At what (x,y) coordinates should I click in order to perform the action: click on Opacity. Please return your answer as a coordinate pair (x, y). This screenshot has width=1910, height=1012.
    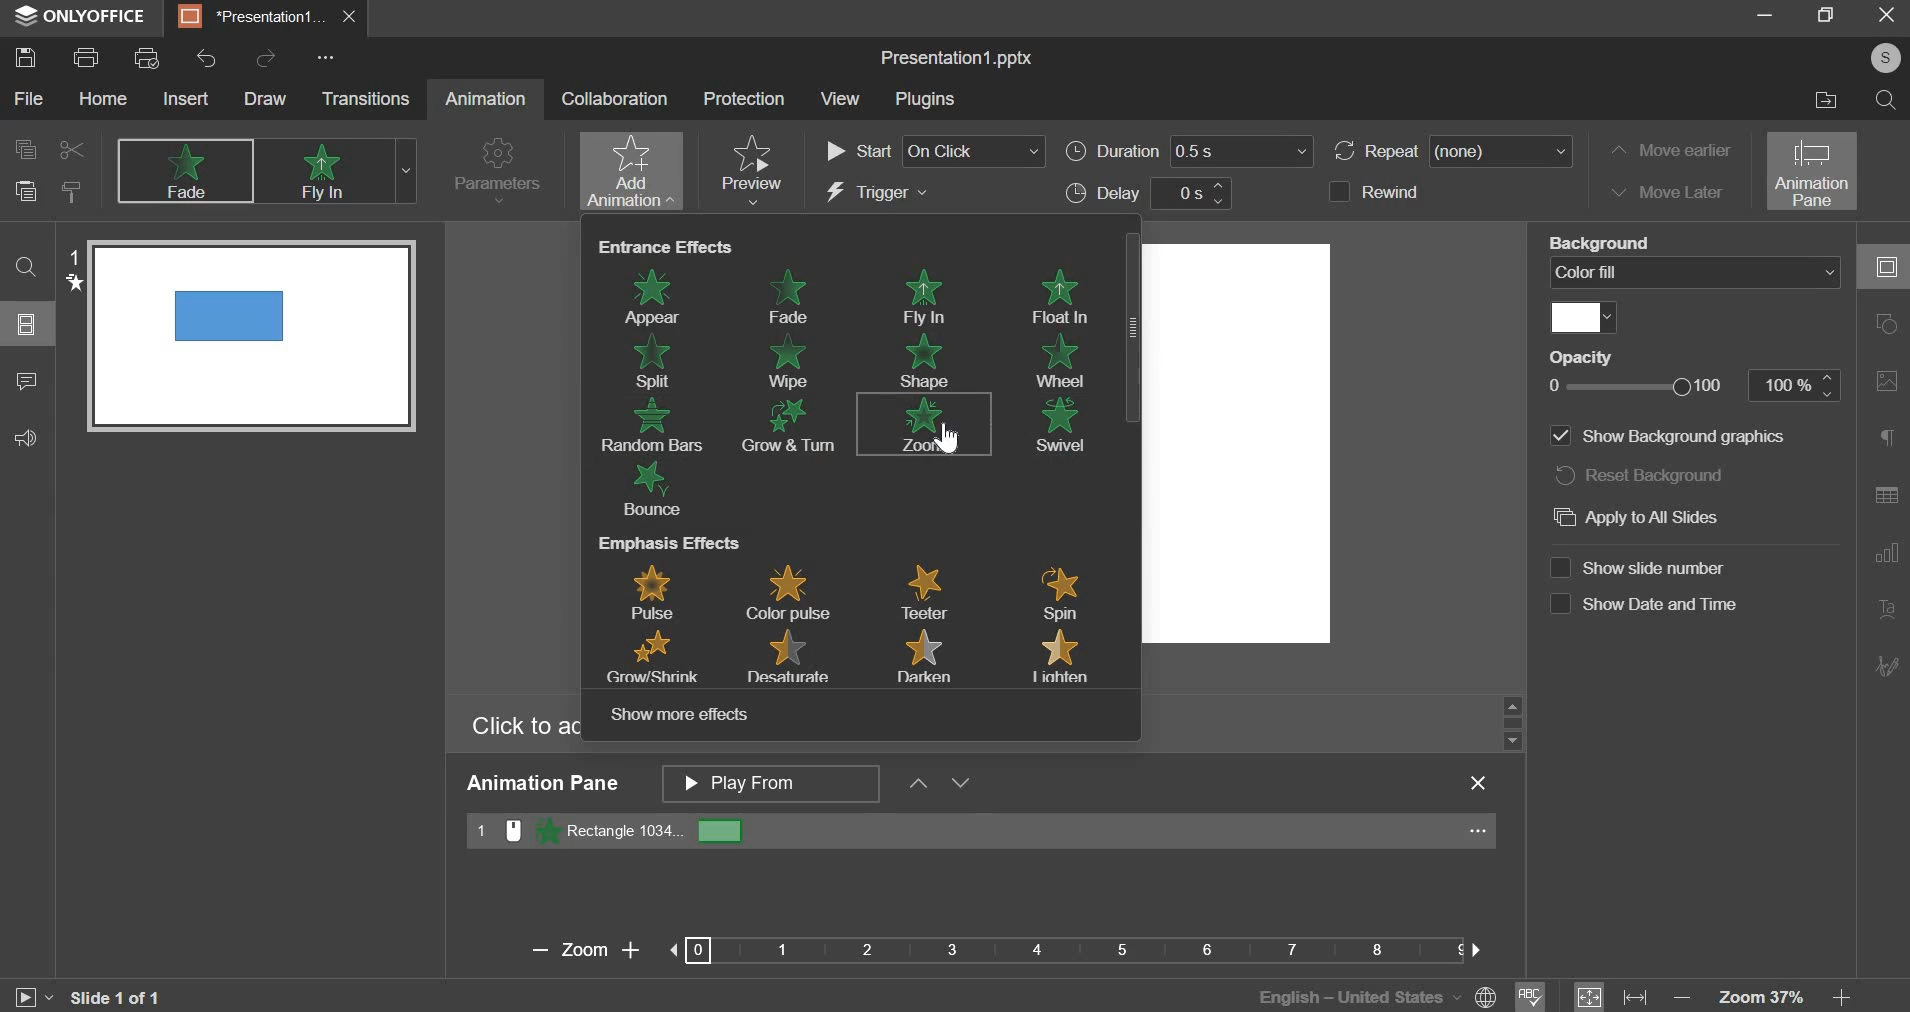
    Looking at the image, I should click on (1589, 356).